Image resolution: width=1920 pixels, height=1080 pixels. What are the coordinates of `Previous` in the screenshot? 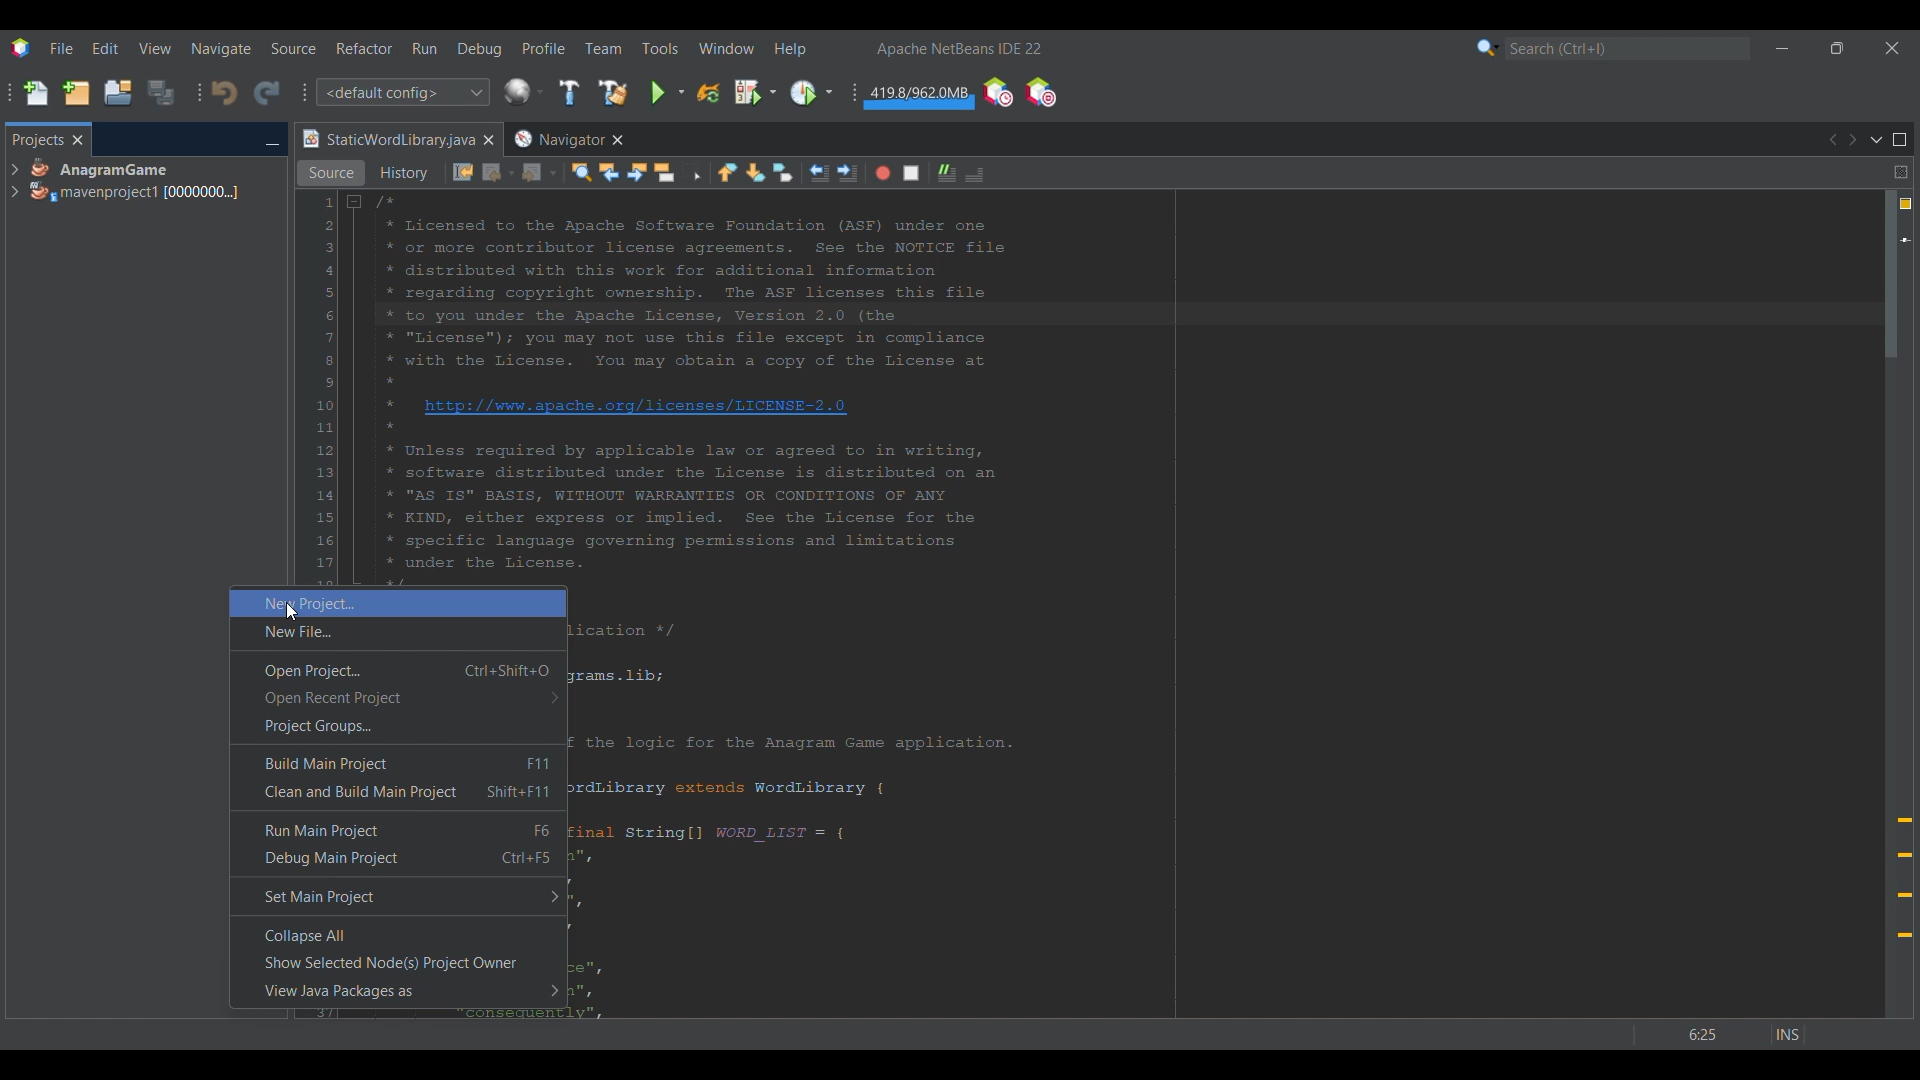 It's located at (1831, 140).